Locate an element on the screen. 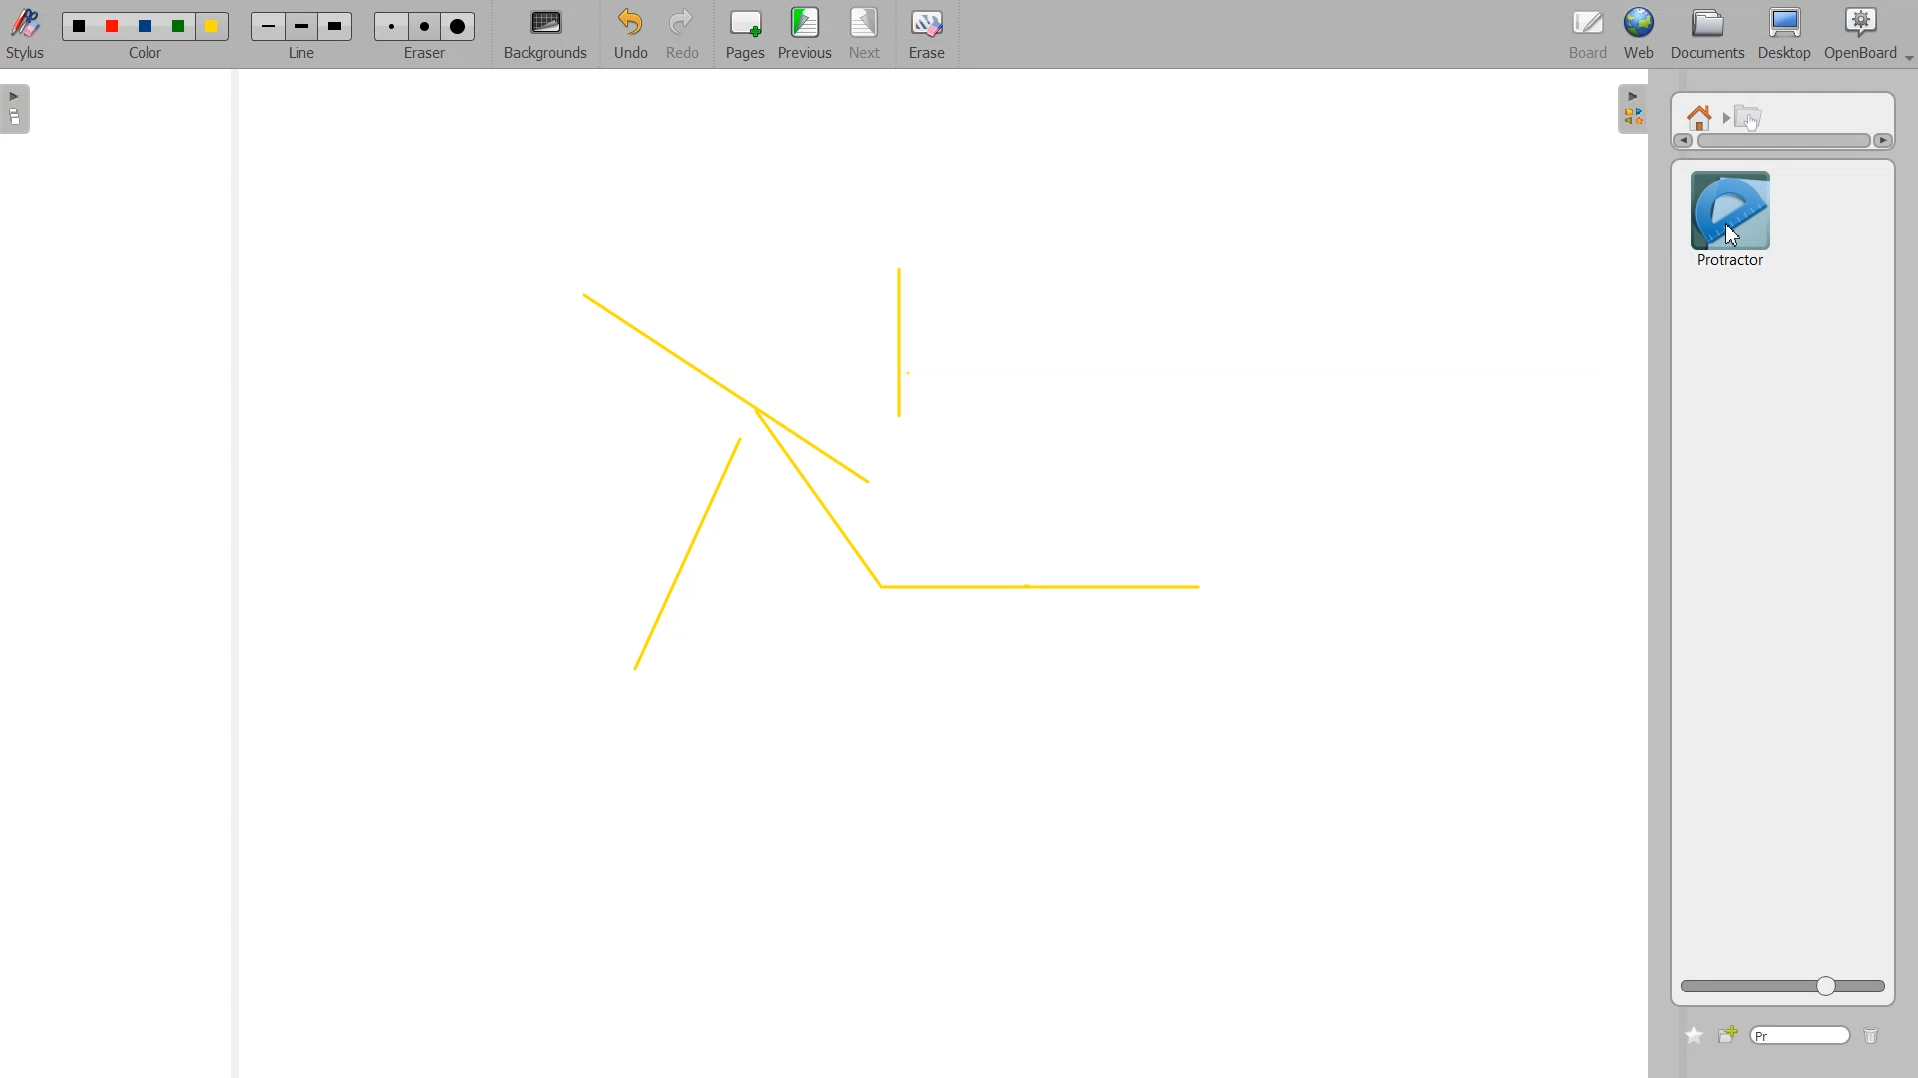  Open Board is located at coordinates (1868, 35).